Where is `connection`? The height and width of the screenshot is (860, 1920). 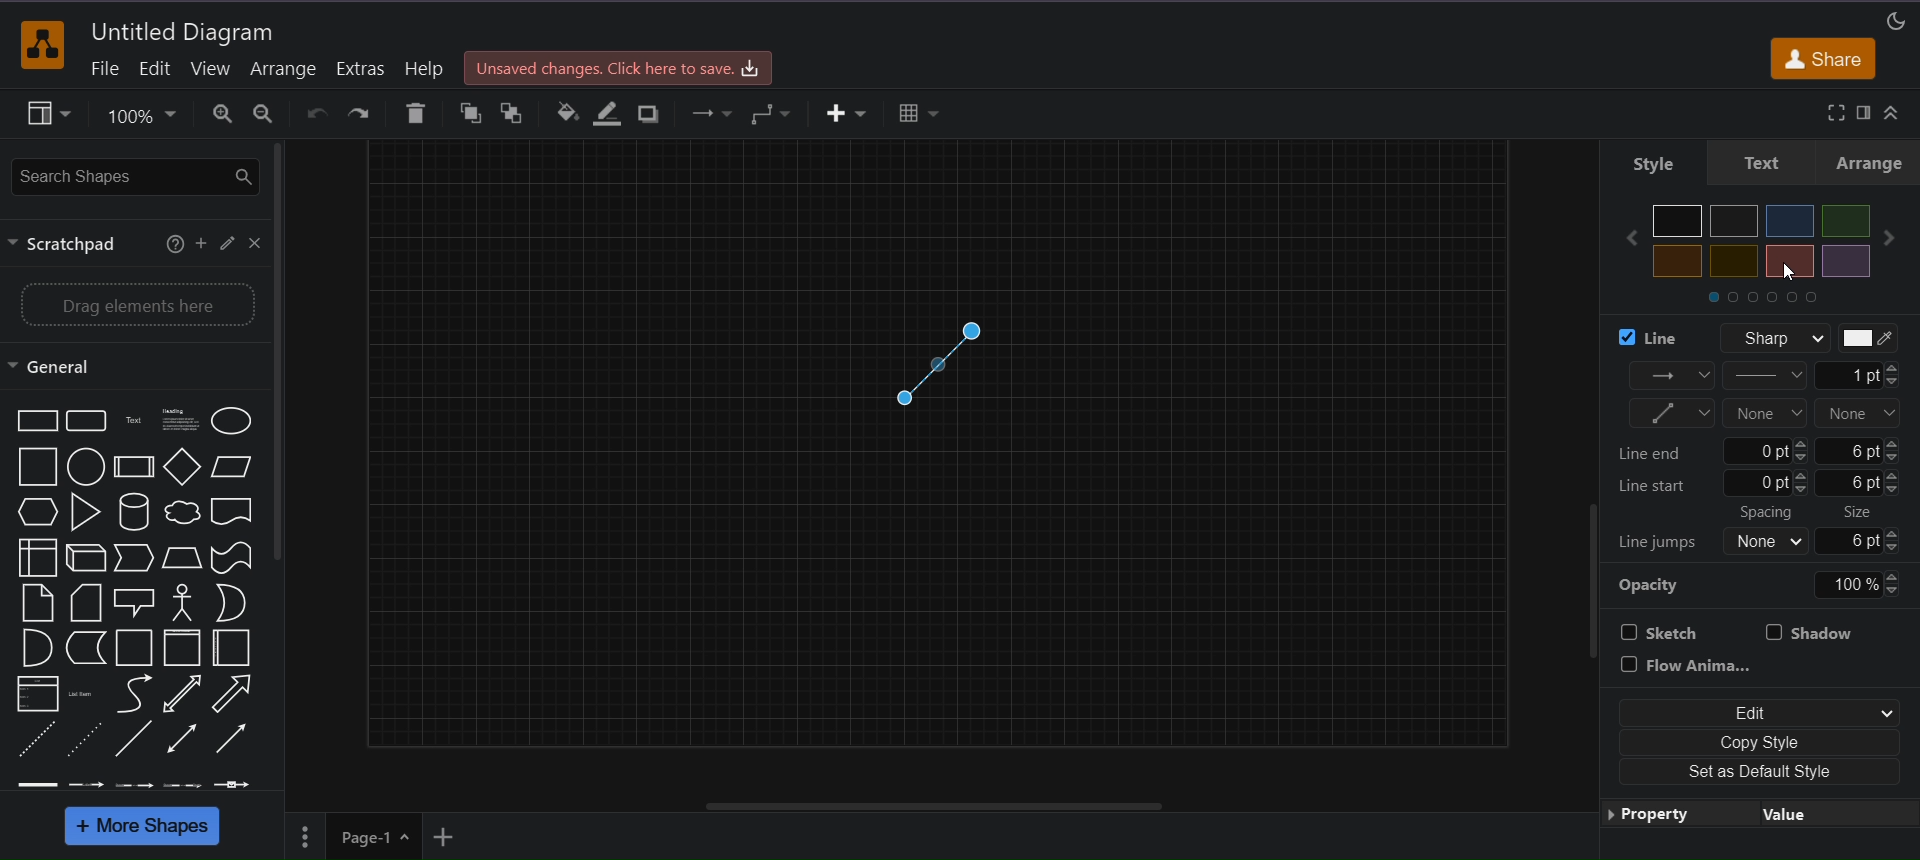
connection is located at coordinates (709, 113).